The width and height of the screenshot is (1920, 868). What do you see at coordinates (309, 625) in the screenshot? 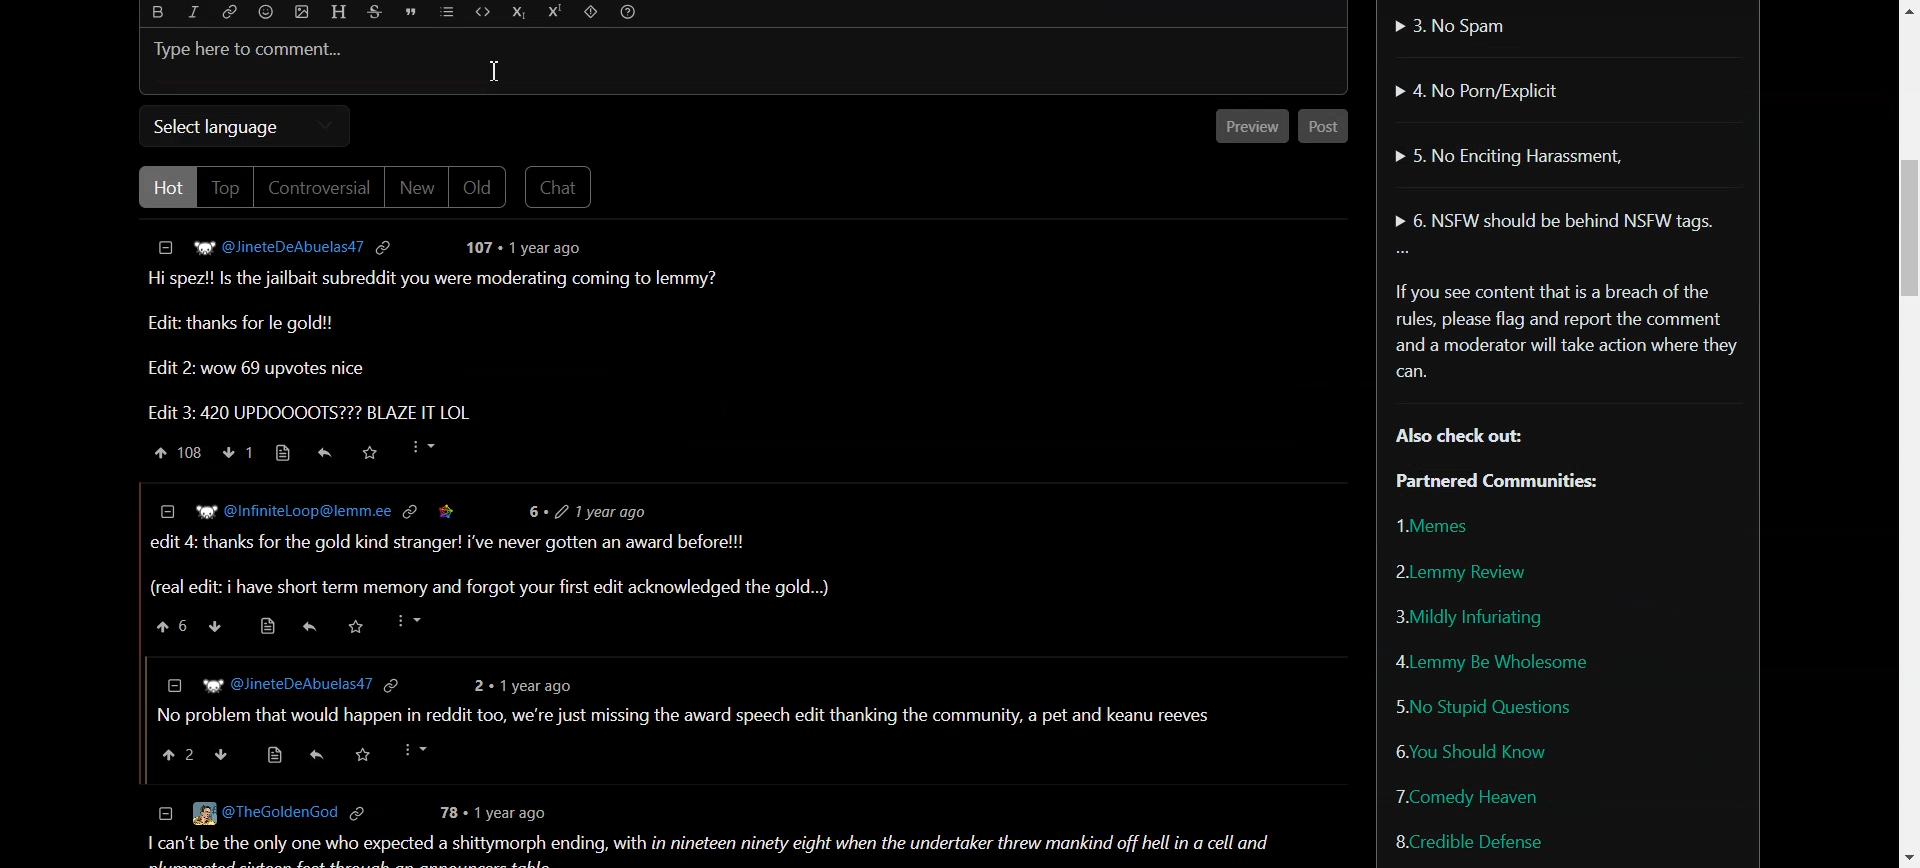
I see `reply` at bounding box center [309, 625].